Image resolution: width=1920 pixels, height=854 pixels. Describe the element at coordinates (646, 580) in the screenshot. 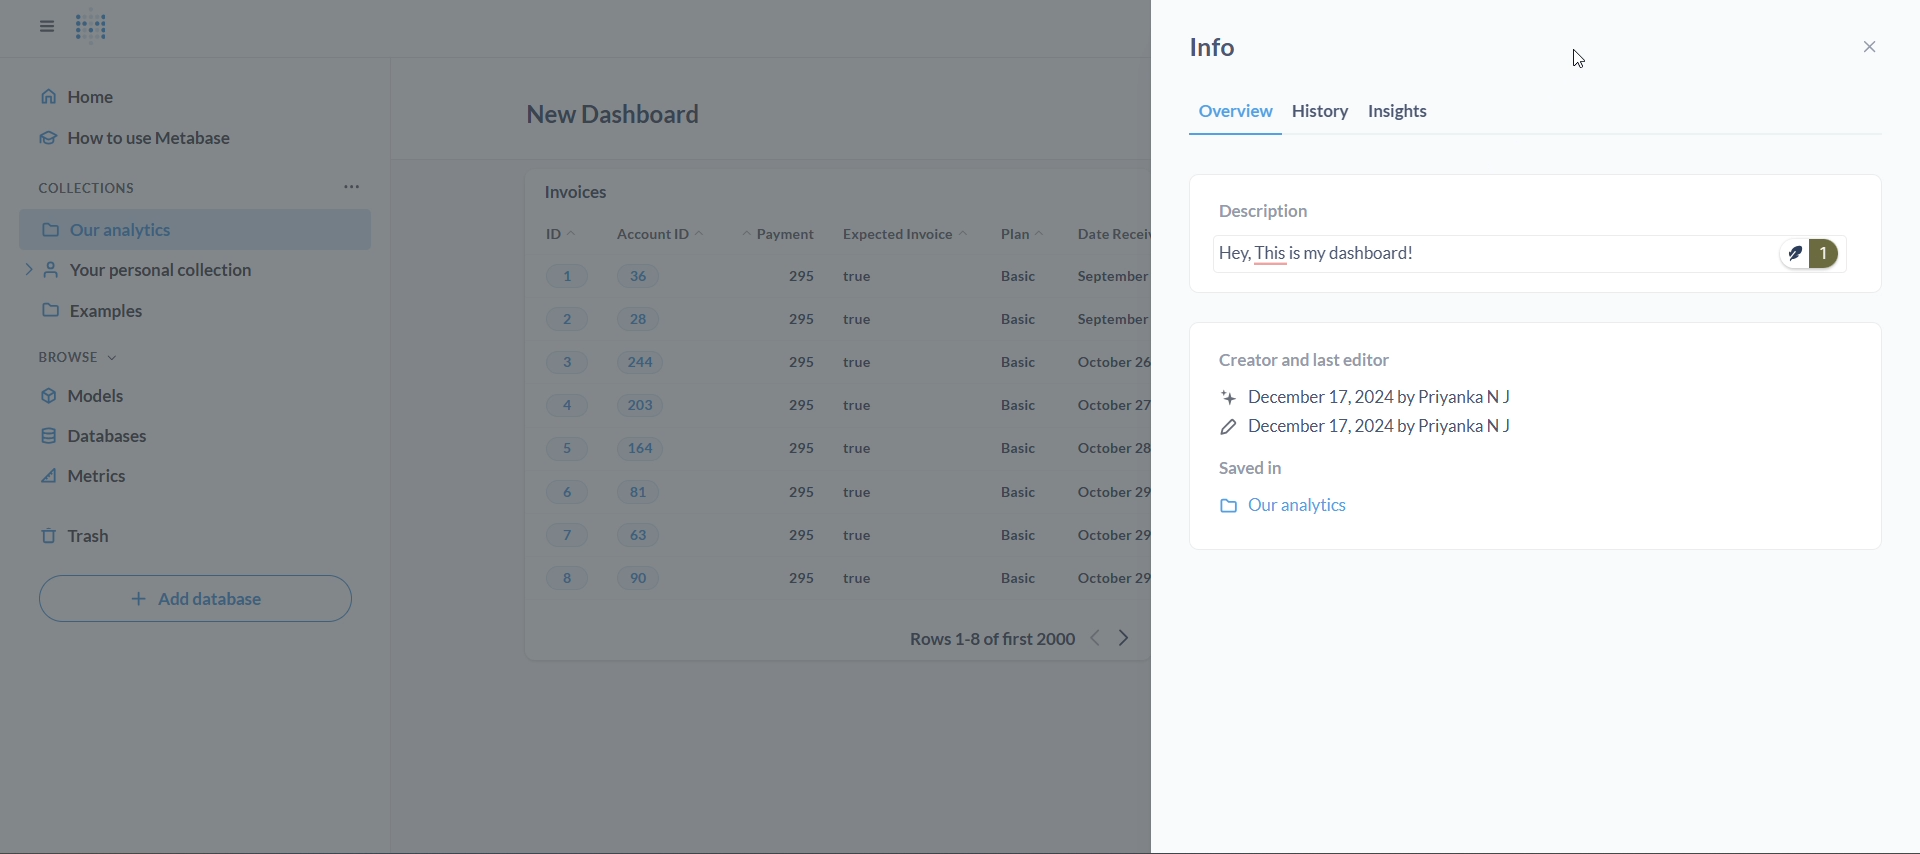

I see `90` at that location.